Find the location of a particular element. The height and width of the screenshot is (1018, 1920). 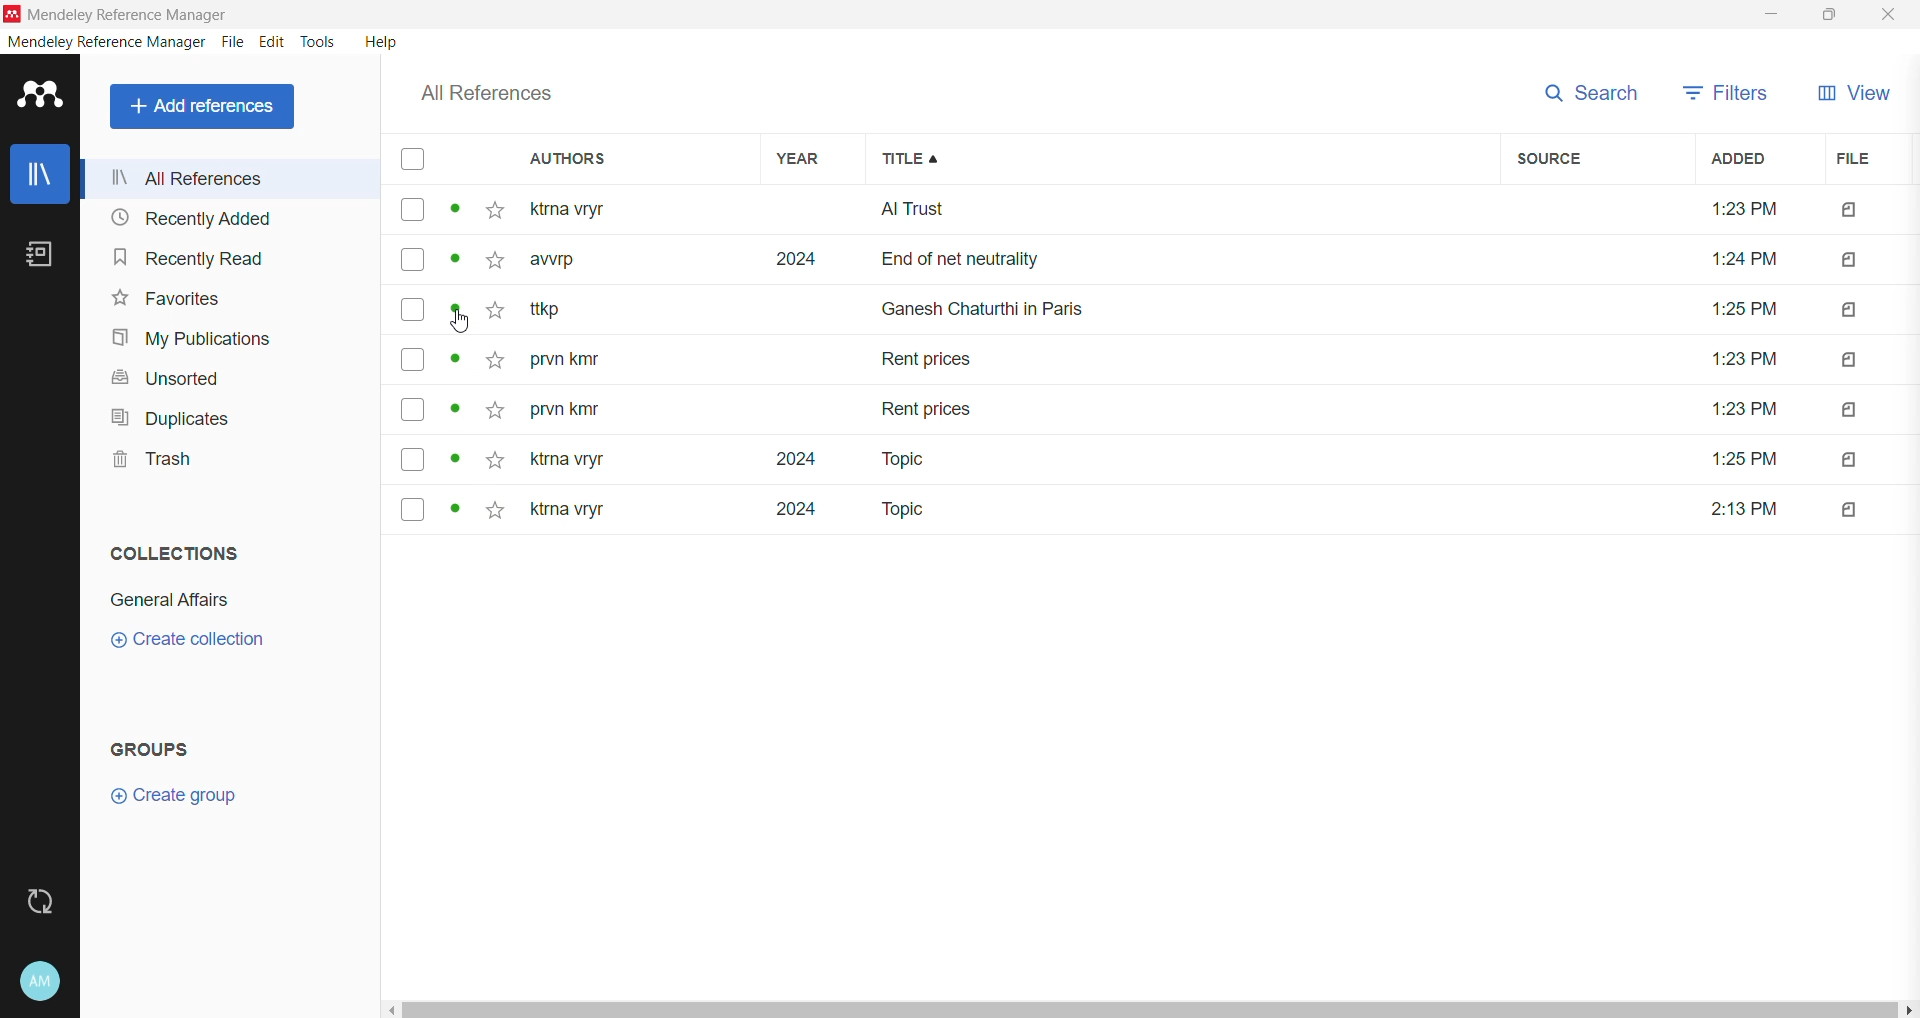

Author names of the references in the Library is located at coordinates (639, 359).